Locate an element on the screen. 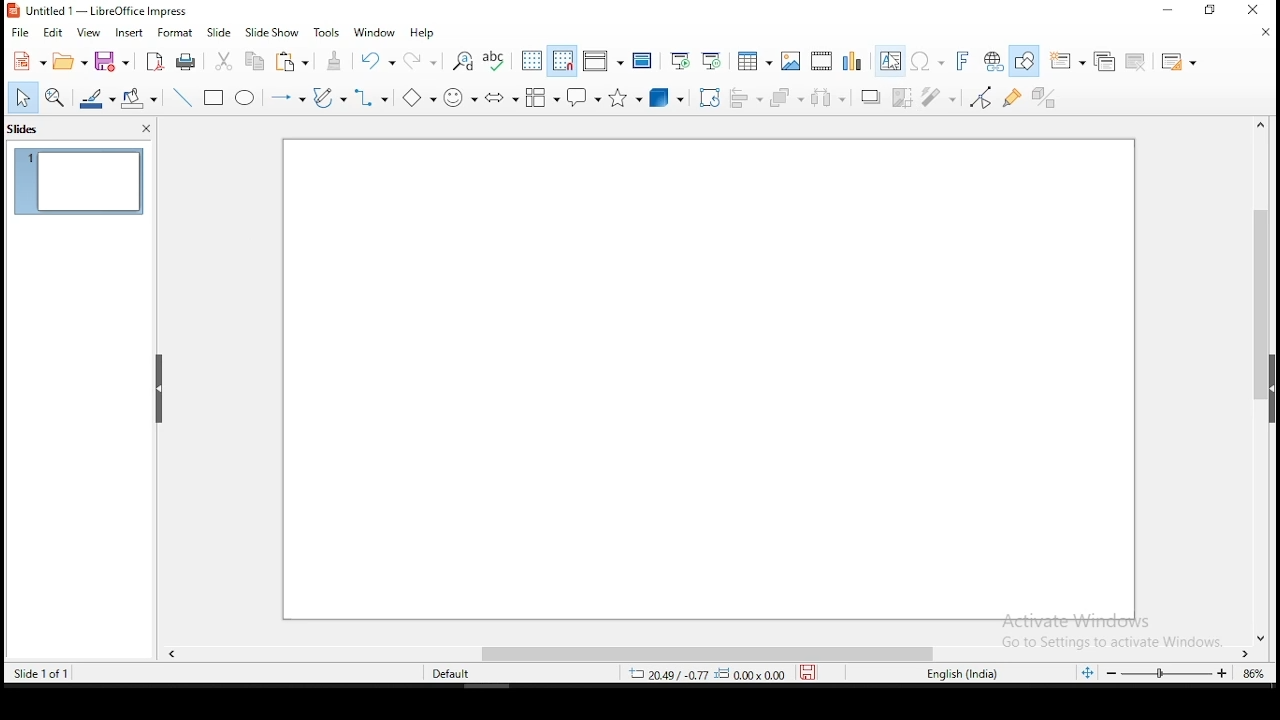  zoom level is located at coordinates (1251, 676).